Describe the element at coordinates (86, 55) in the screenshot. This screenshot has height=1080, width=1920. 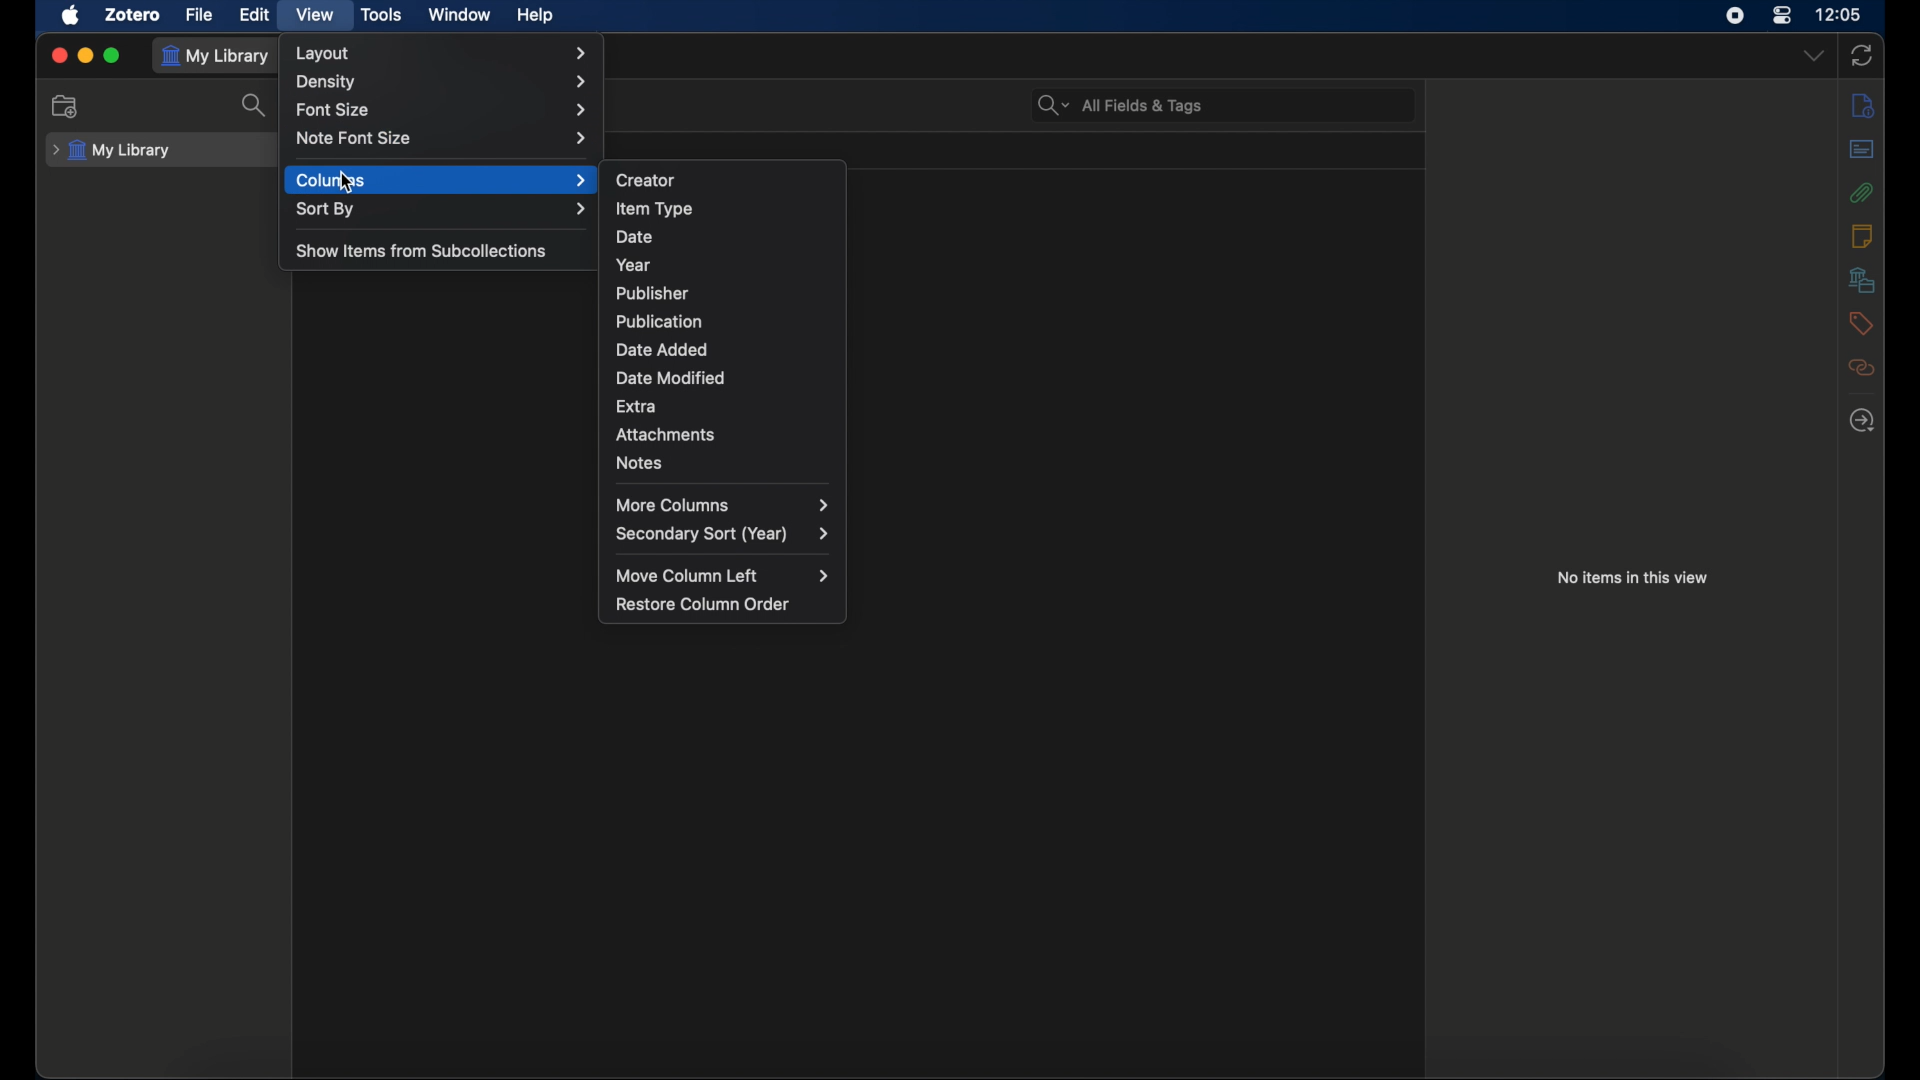
I see `minimize` at that location.